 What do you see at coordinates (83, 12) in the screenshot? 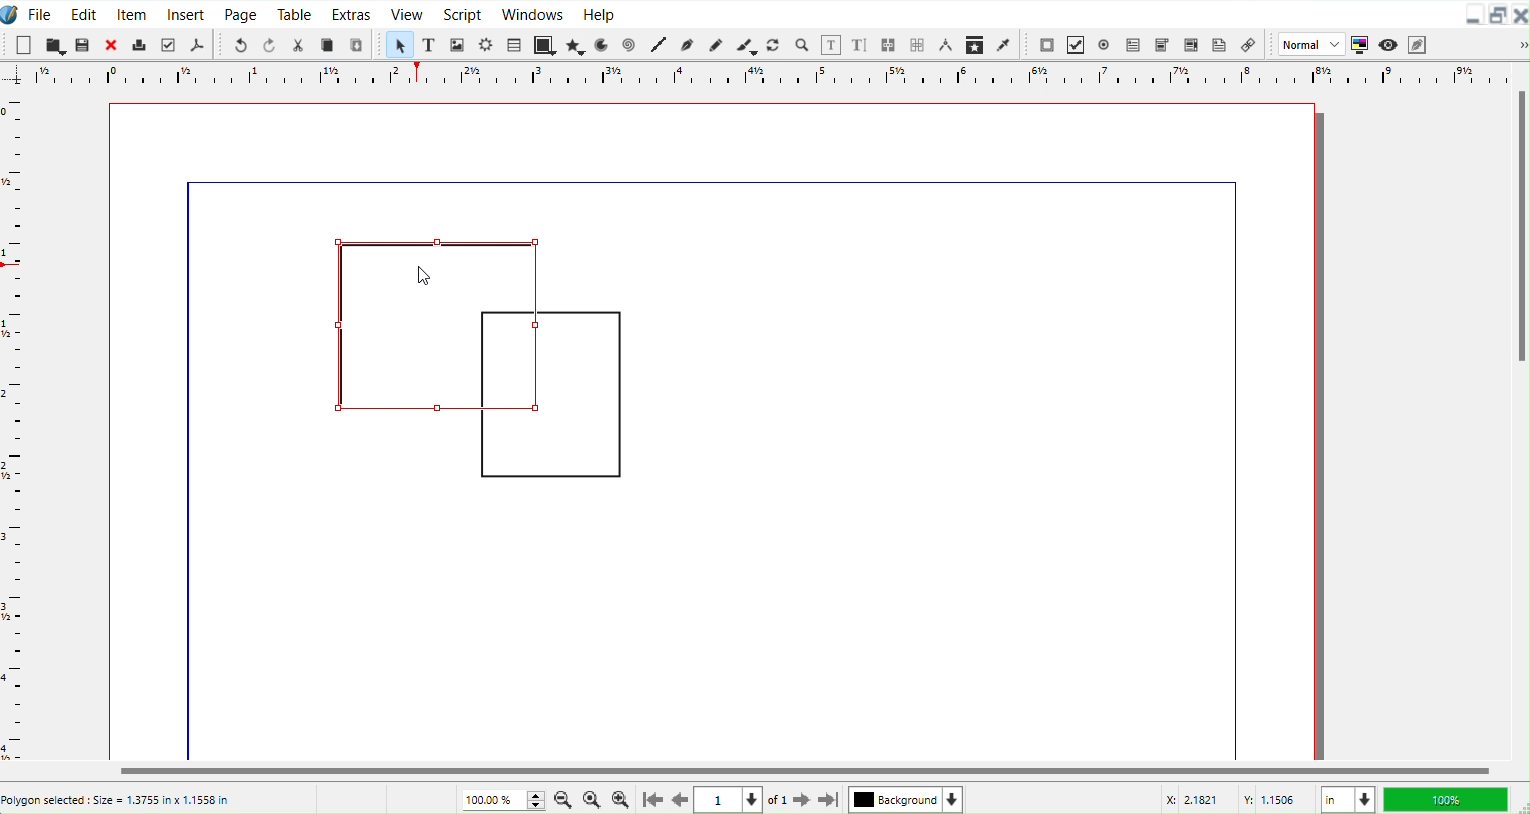
I see `Edit` at bounding box center [83, 12].